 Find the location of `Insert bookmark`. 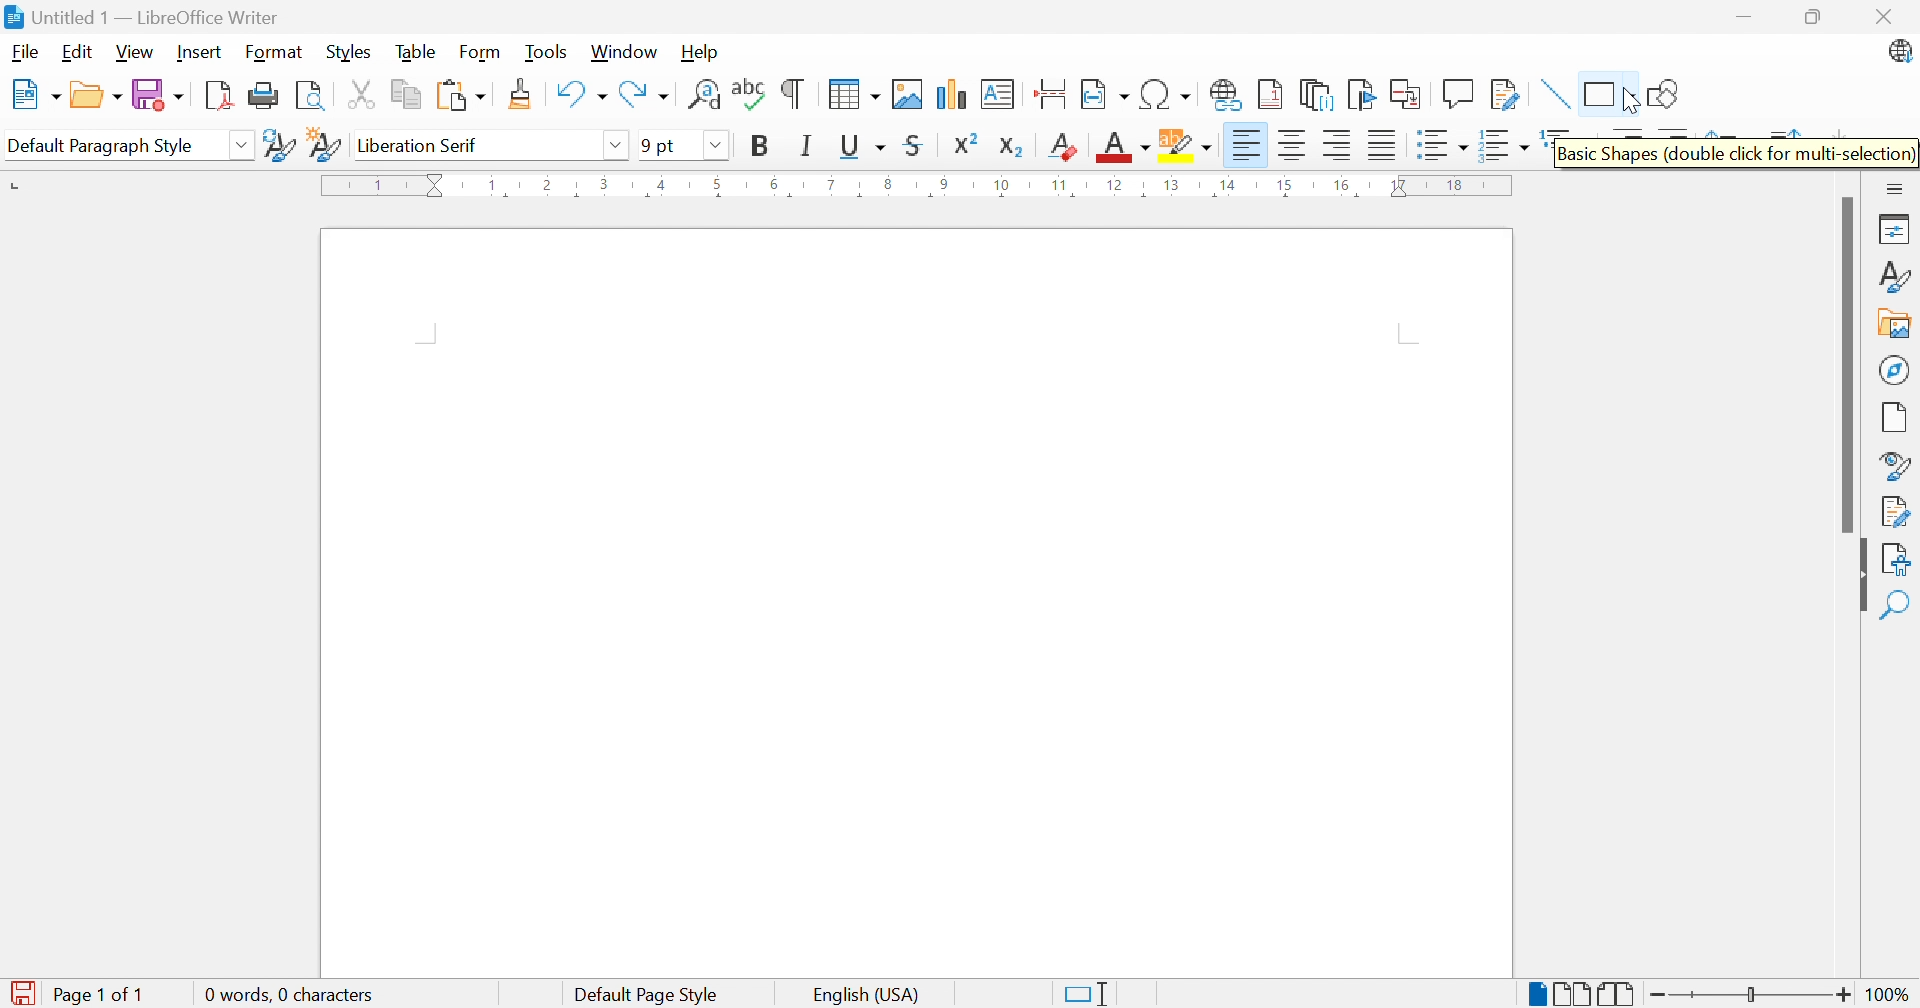

Insert bookmark is located at coordinates (1362, 94).